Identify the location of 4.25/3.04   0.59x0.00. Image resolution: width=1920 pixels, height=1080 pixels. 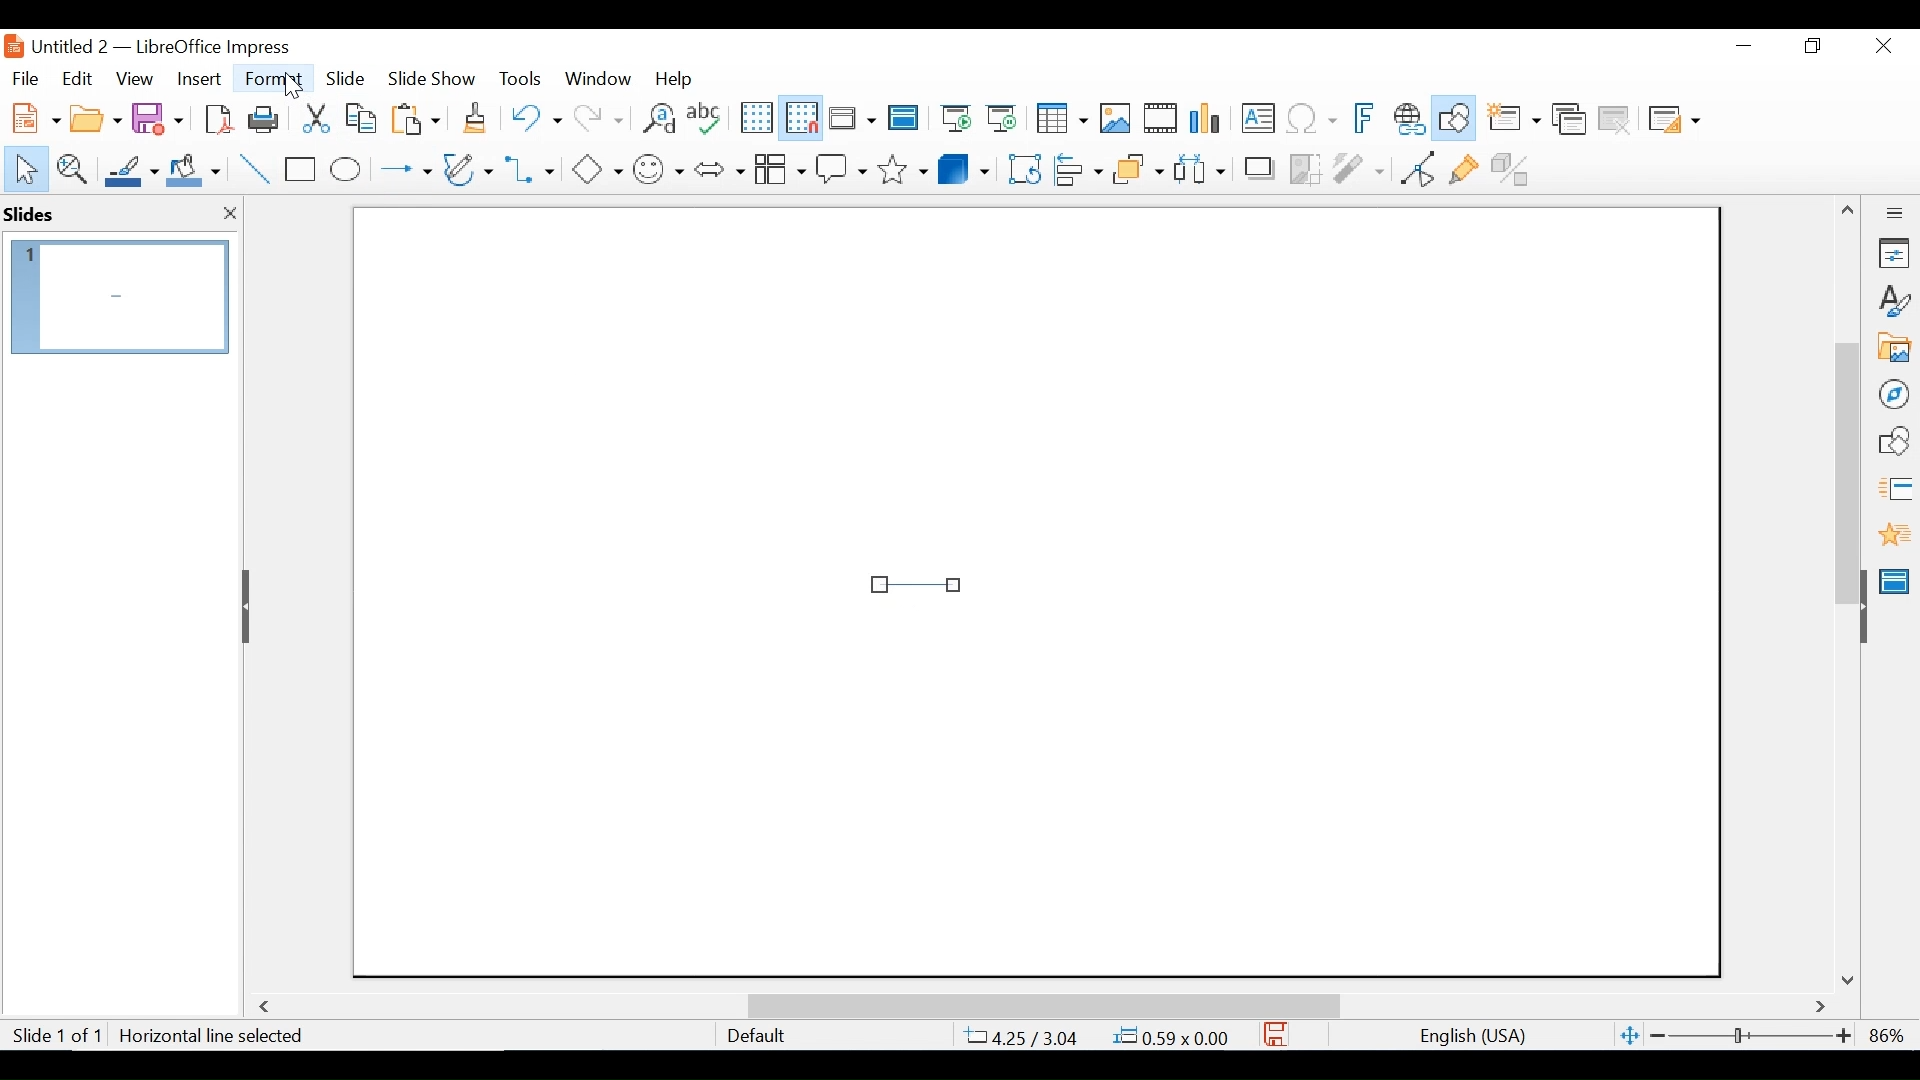
(1099, 1036).